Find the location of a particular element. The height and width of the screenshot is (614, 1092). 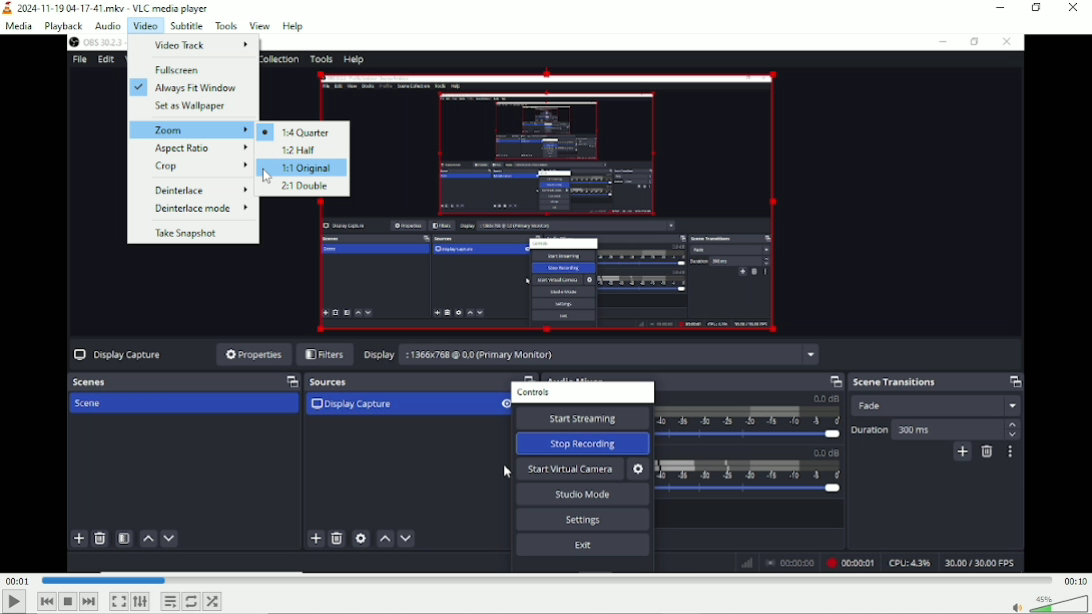

Cursor is located at coordinates (266, 176).